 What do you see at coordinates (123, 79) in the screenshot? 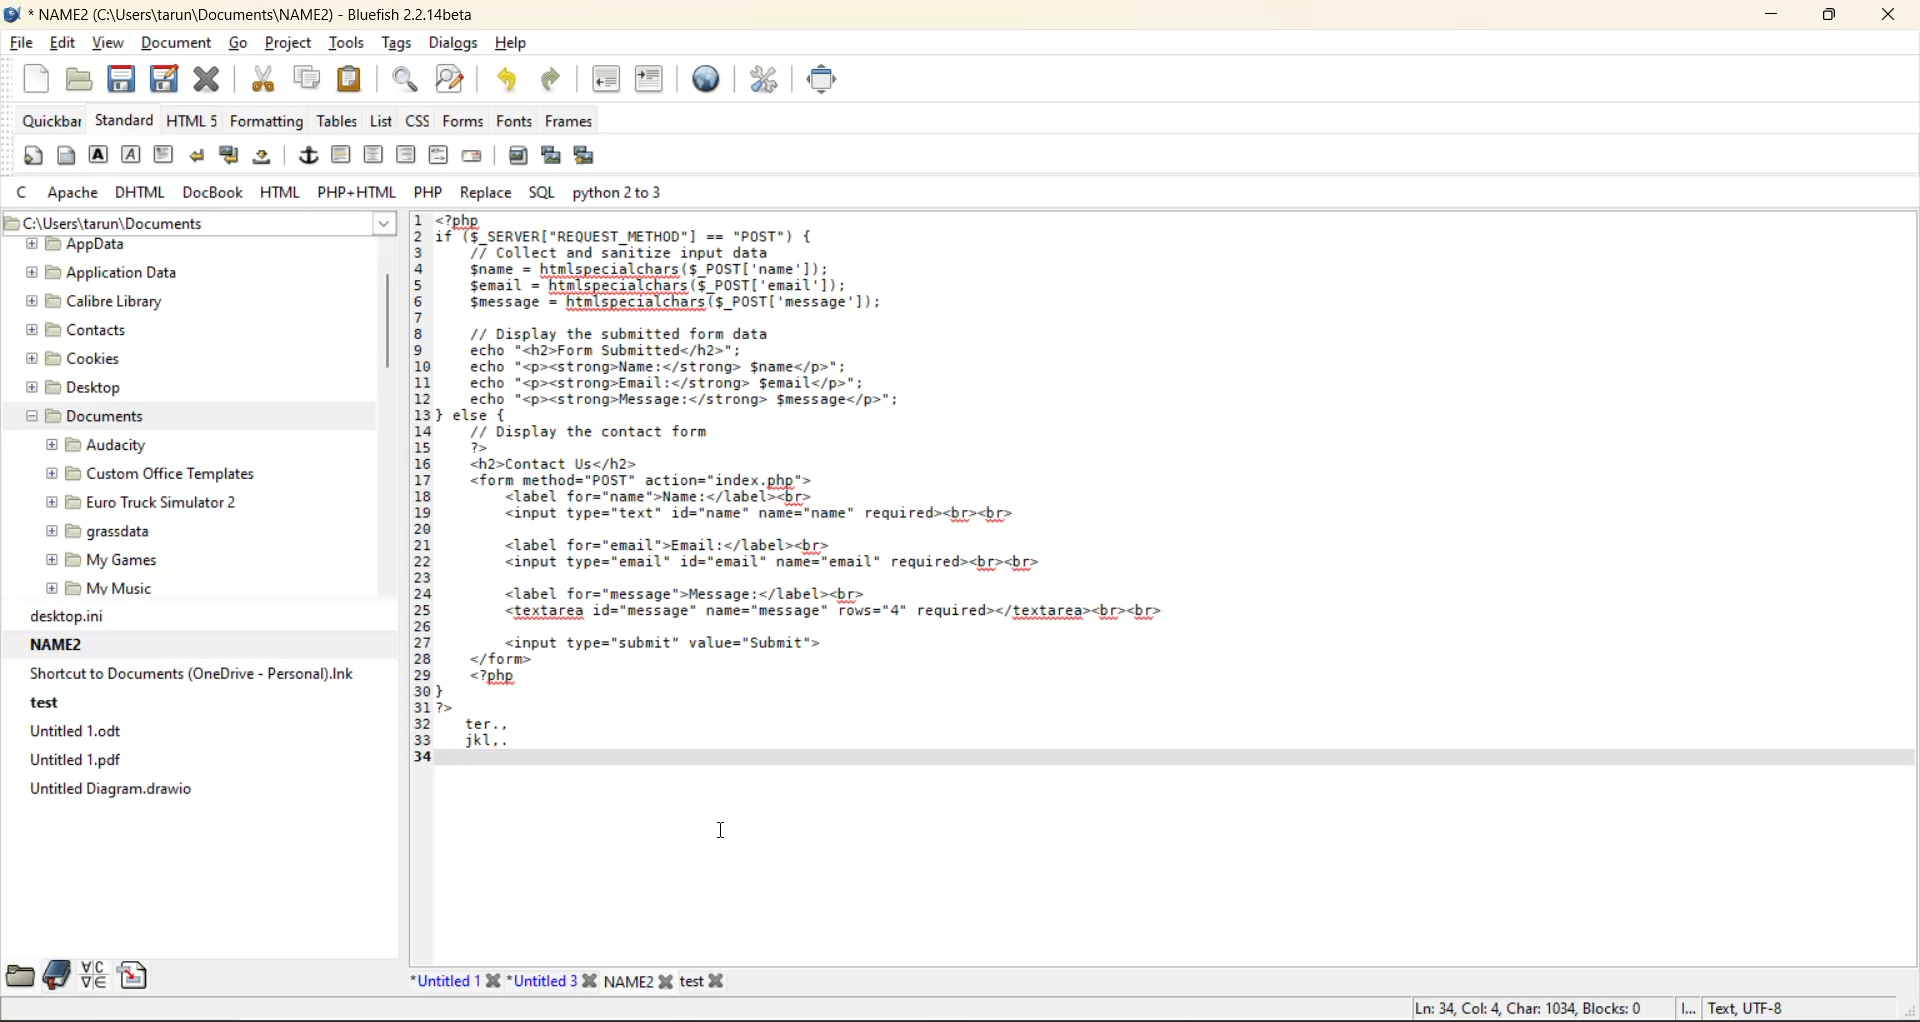
I see `save` at bounding box center [123, 79].